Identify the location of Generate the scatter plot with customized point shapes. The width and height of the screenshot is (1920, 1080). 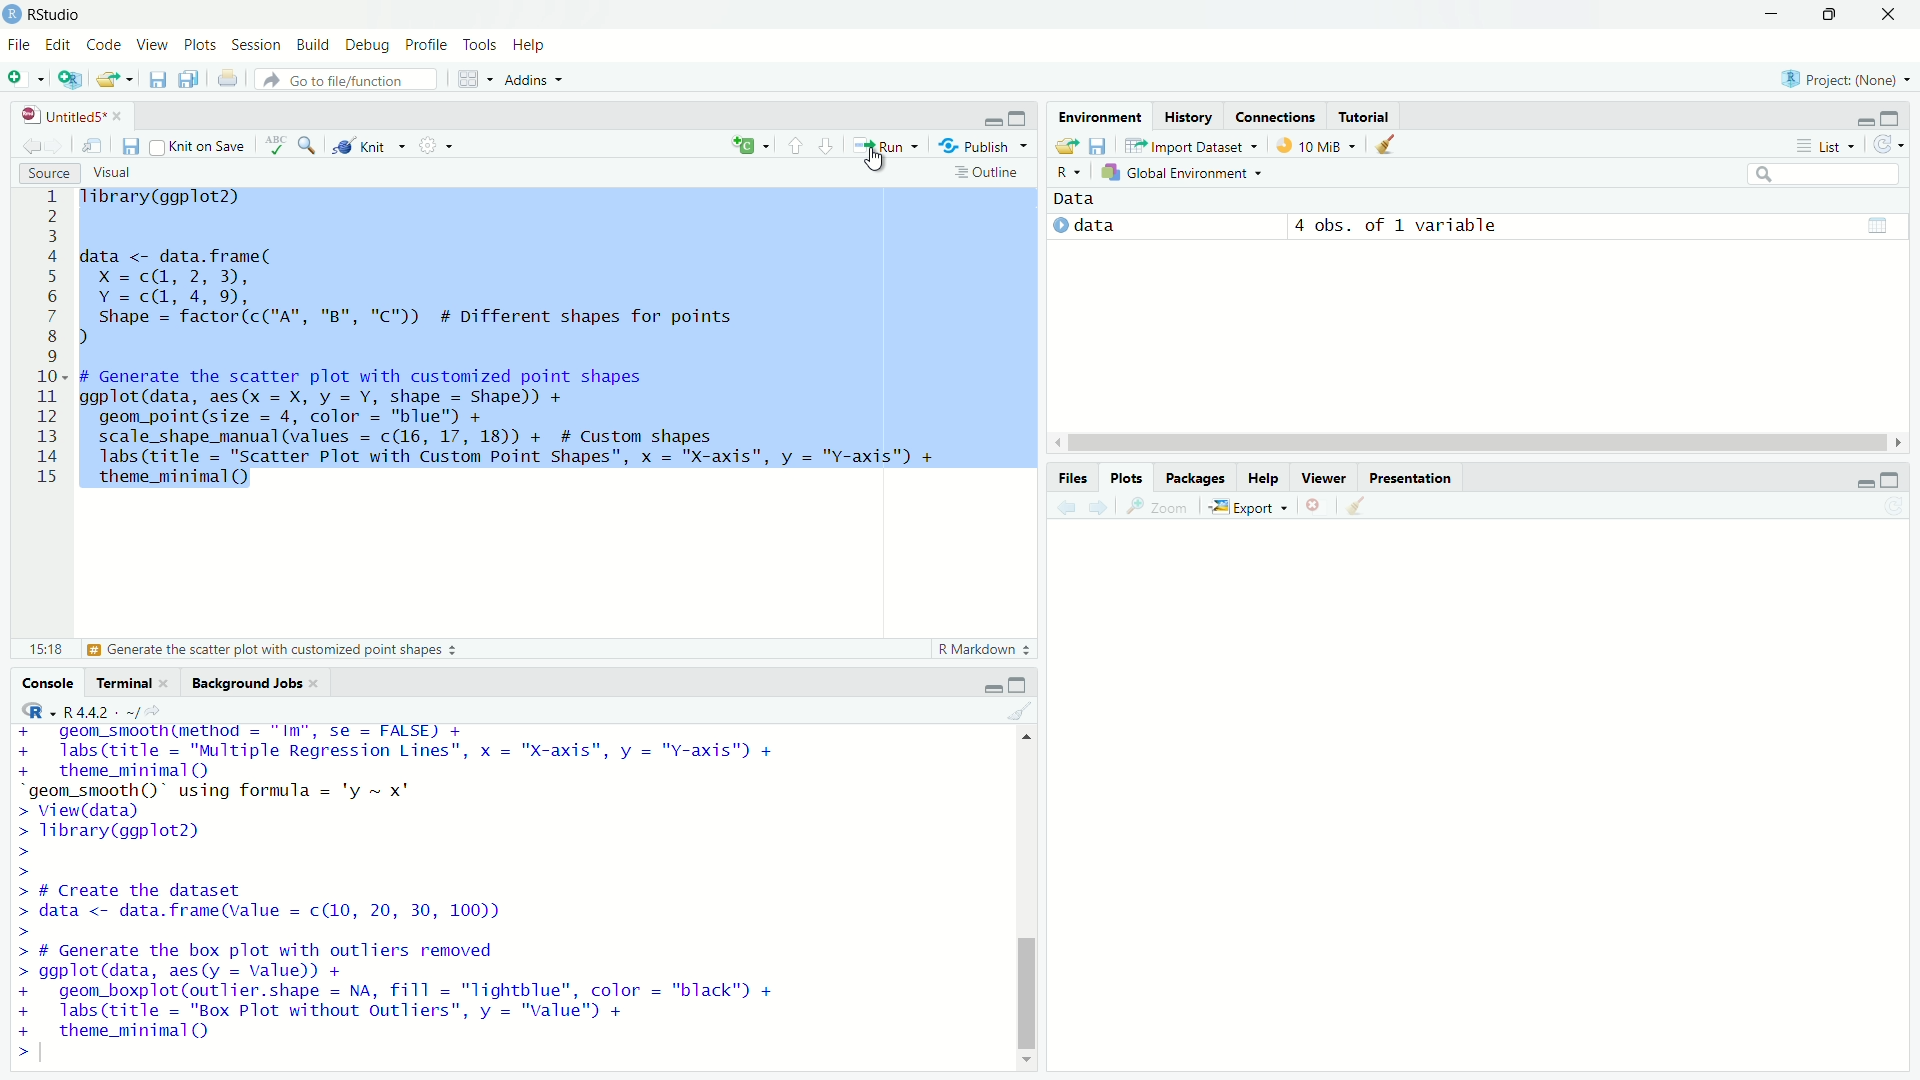
(274, 650).